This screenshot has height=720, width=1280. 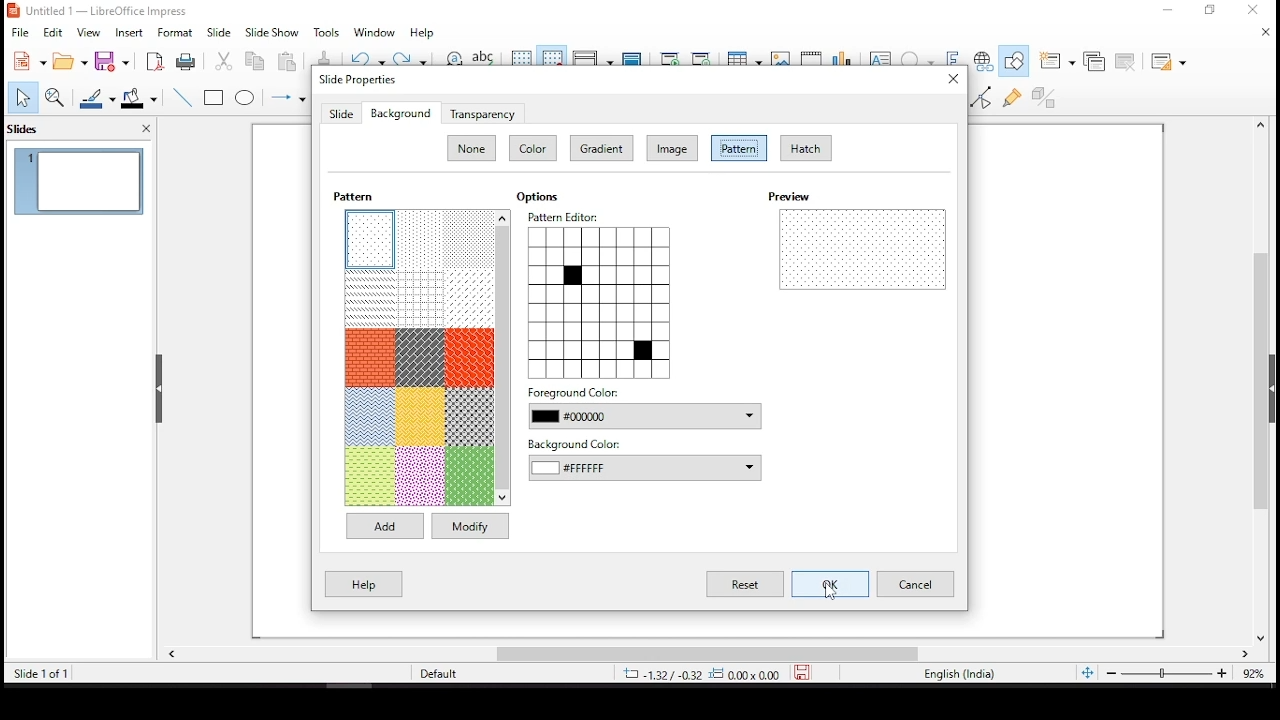 I want to click on copy, so click(x=254, y=61).